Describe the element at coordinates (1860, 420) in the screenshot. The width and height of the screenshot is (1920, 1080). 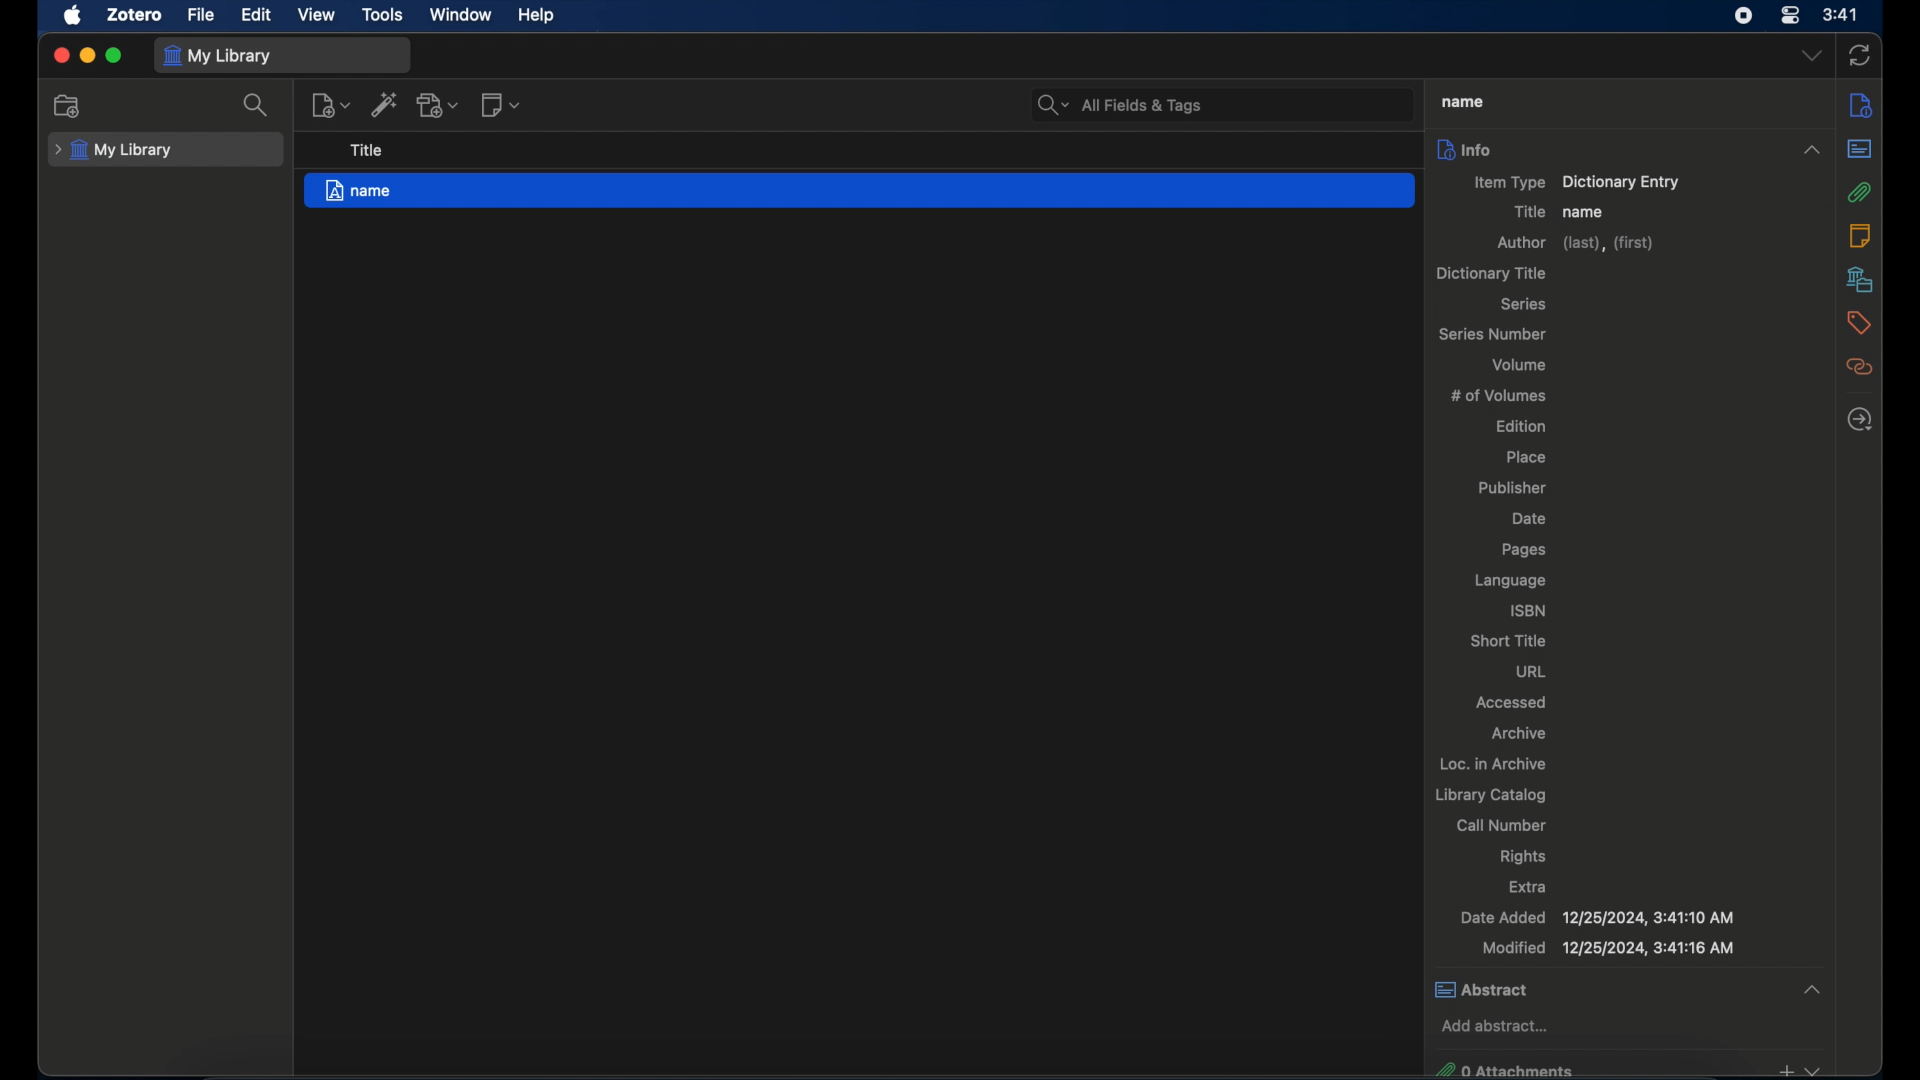
I see `locate` at that location.